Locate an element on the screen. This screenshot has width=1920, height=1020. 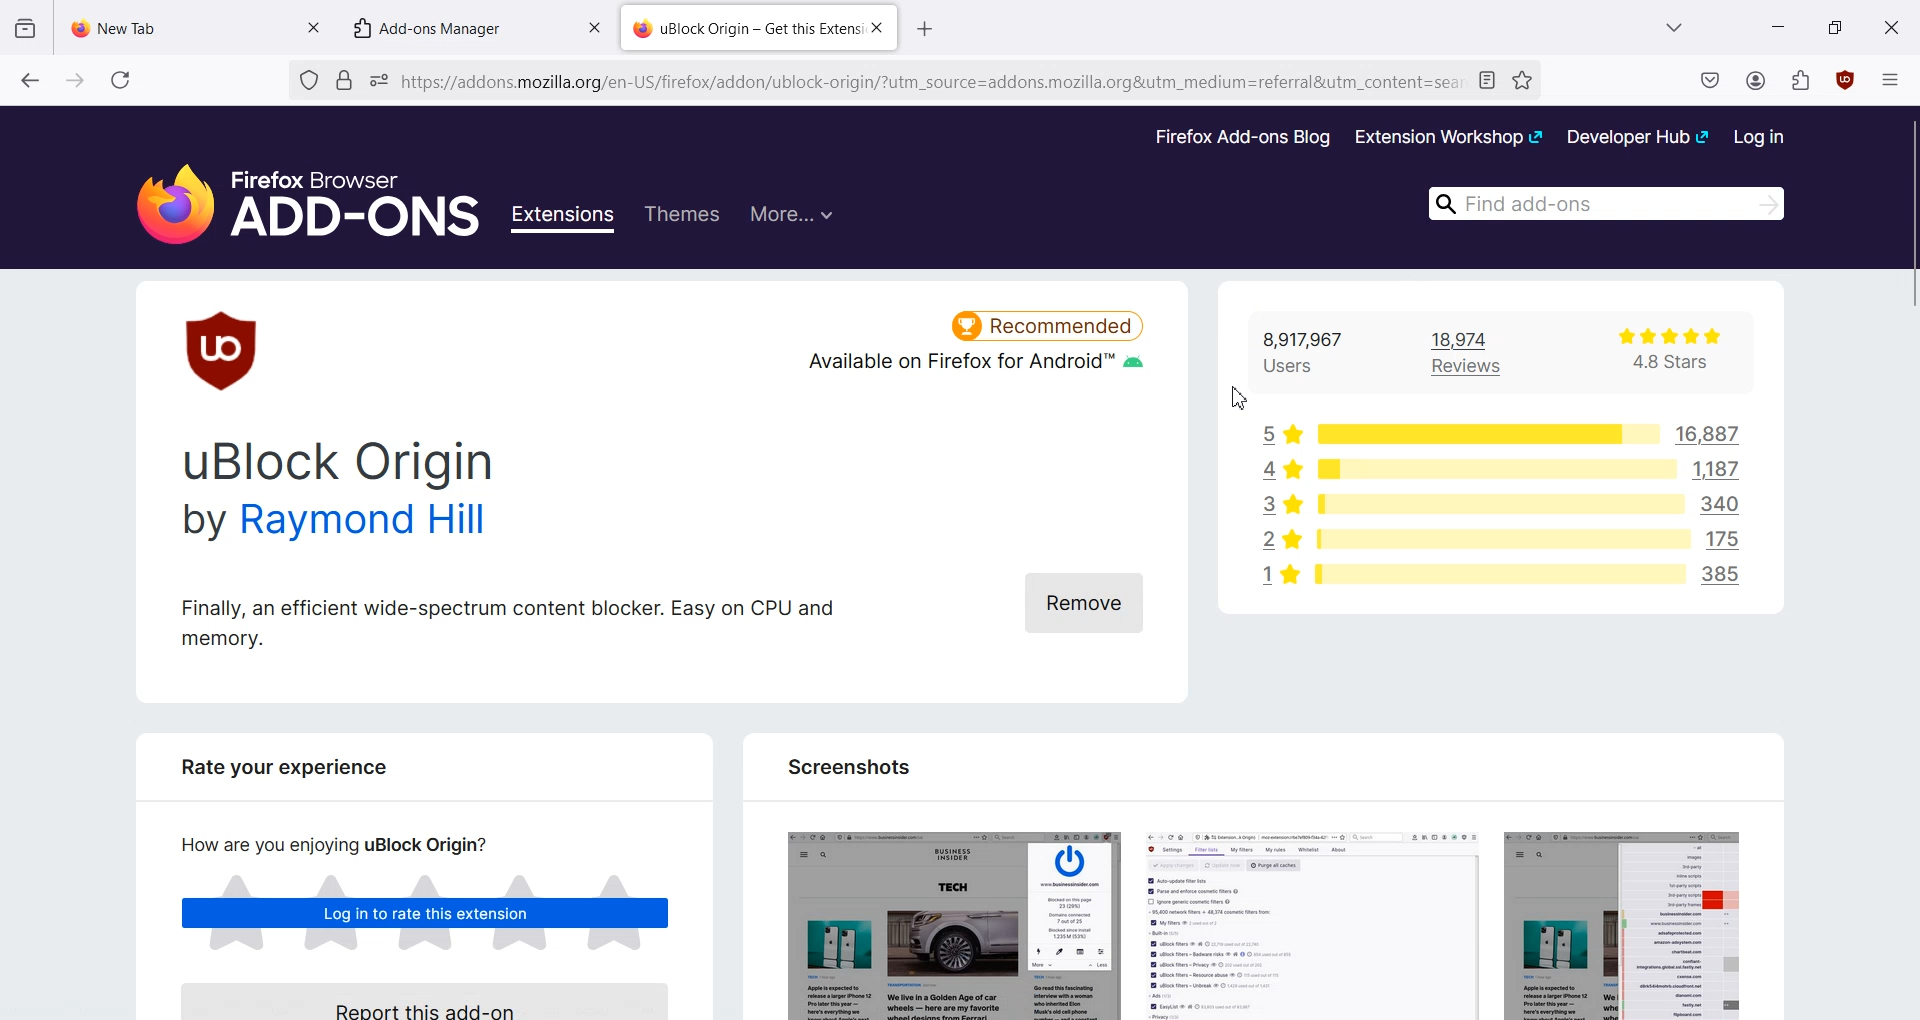
You have granted this website is located at coordinates (378, 79).